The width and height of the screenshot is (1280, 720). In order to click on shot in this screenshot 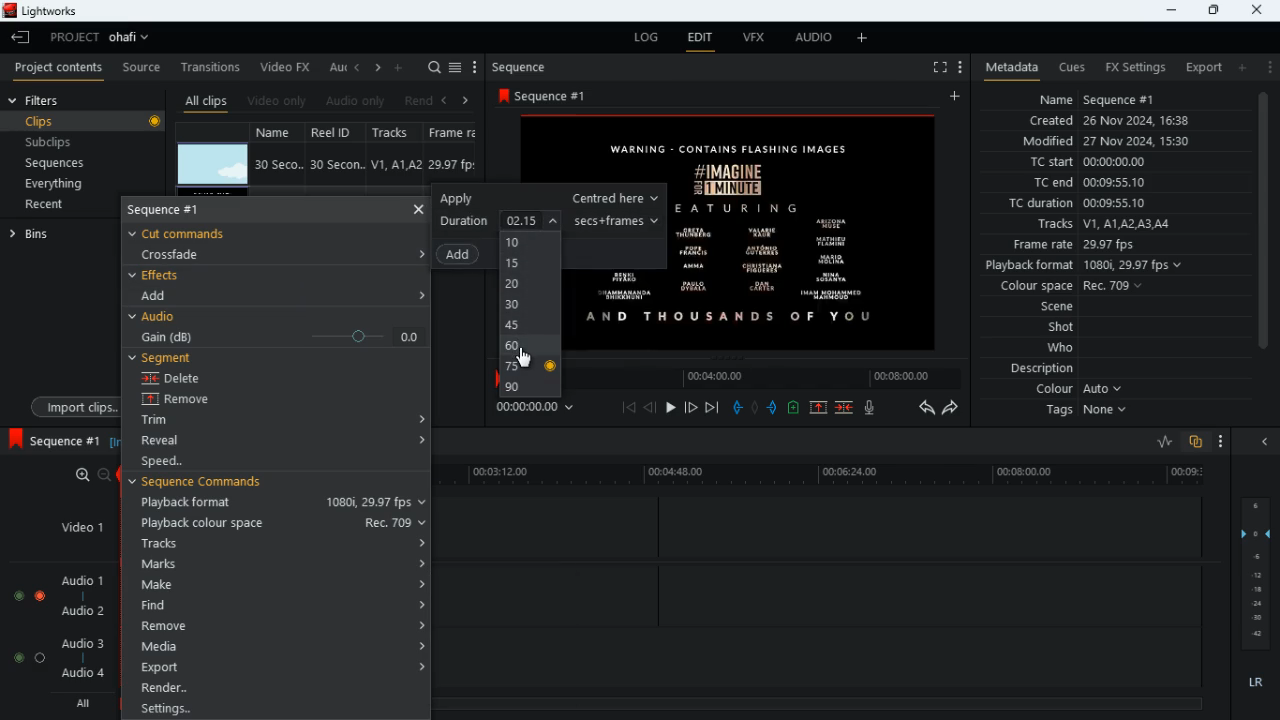, I will do `click(1063, 329)`.